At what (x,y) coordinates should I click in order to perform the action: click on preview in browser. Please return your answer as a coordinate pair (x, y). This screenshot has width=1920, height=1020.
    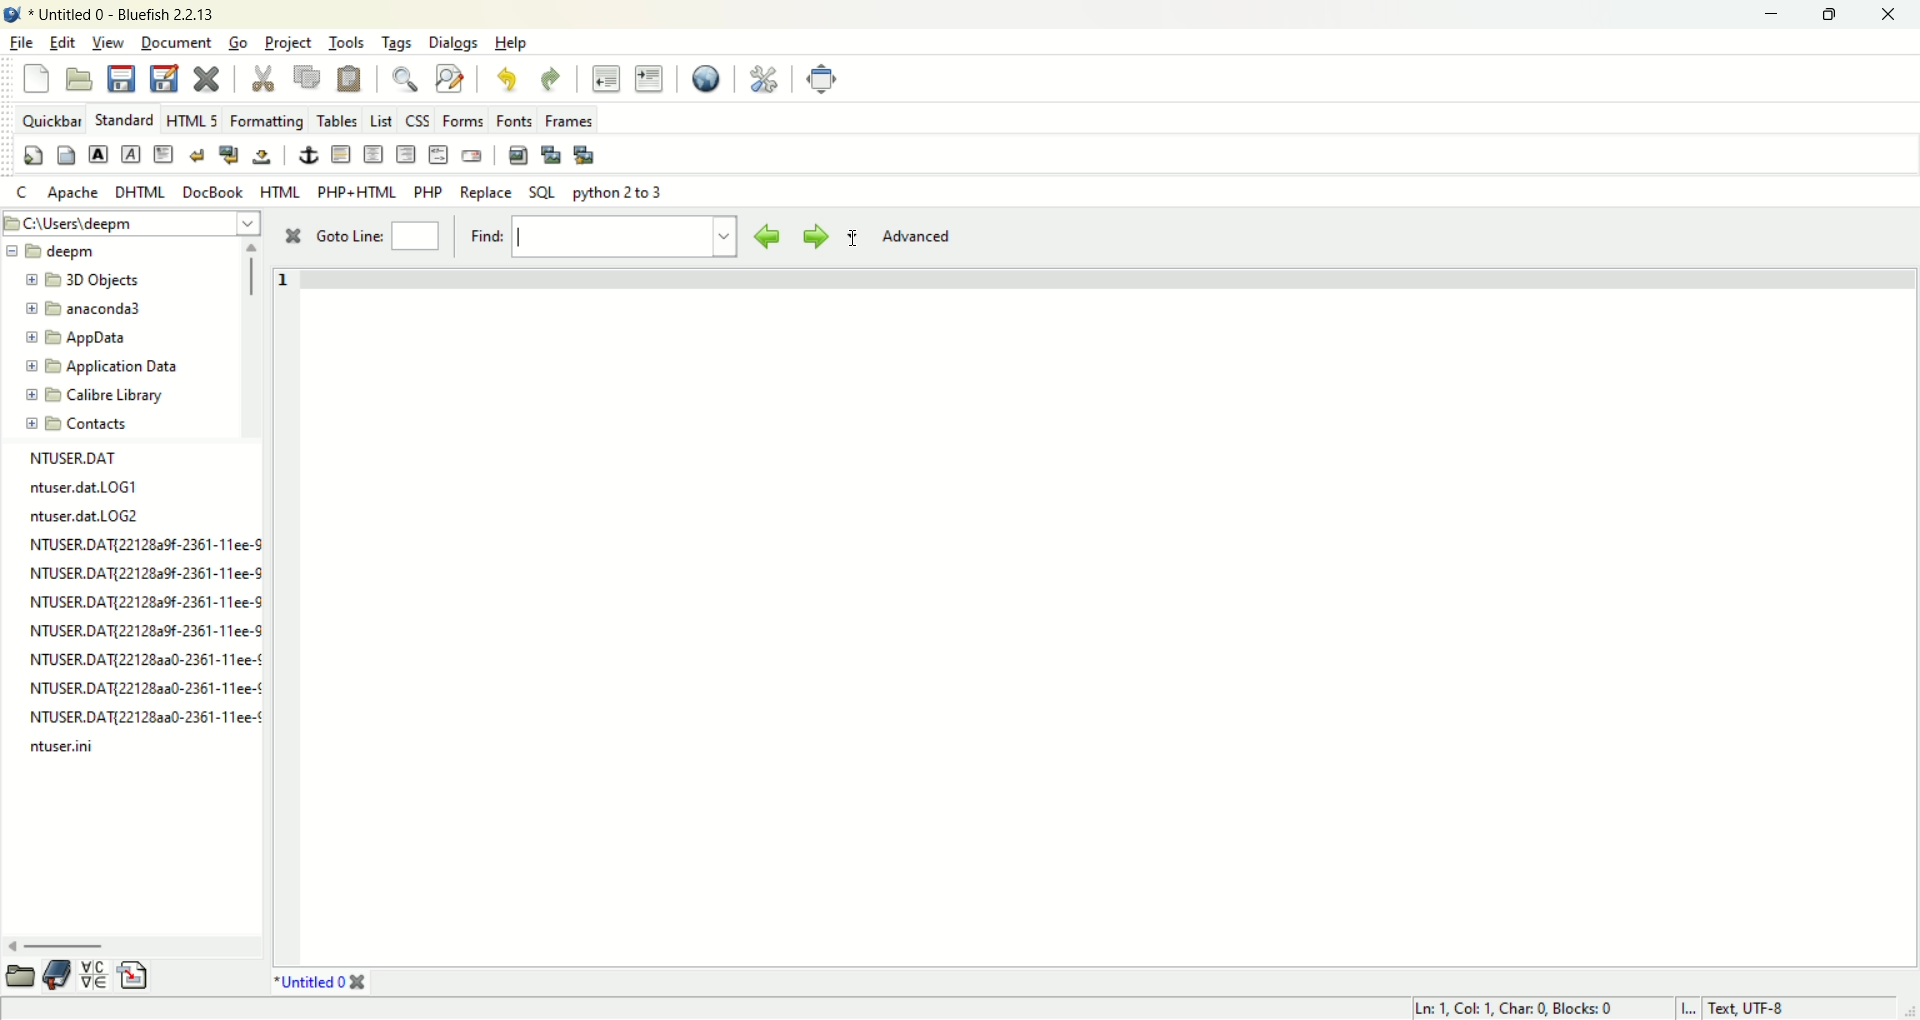
    Looking at the image, I should click on (707, 78).